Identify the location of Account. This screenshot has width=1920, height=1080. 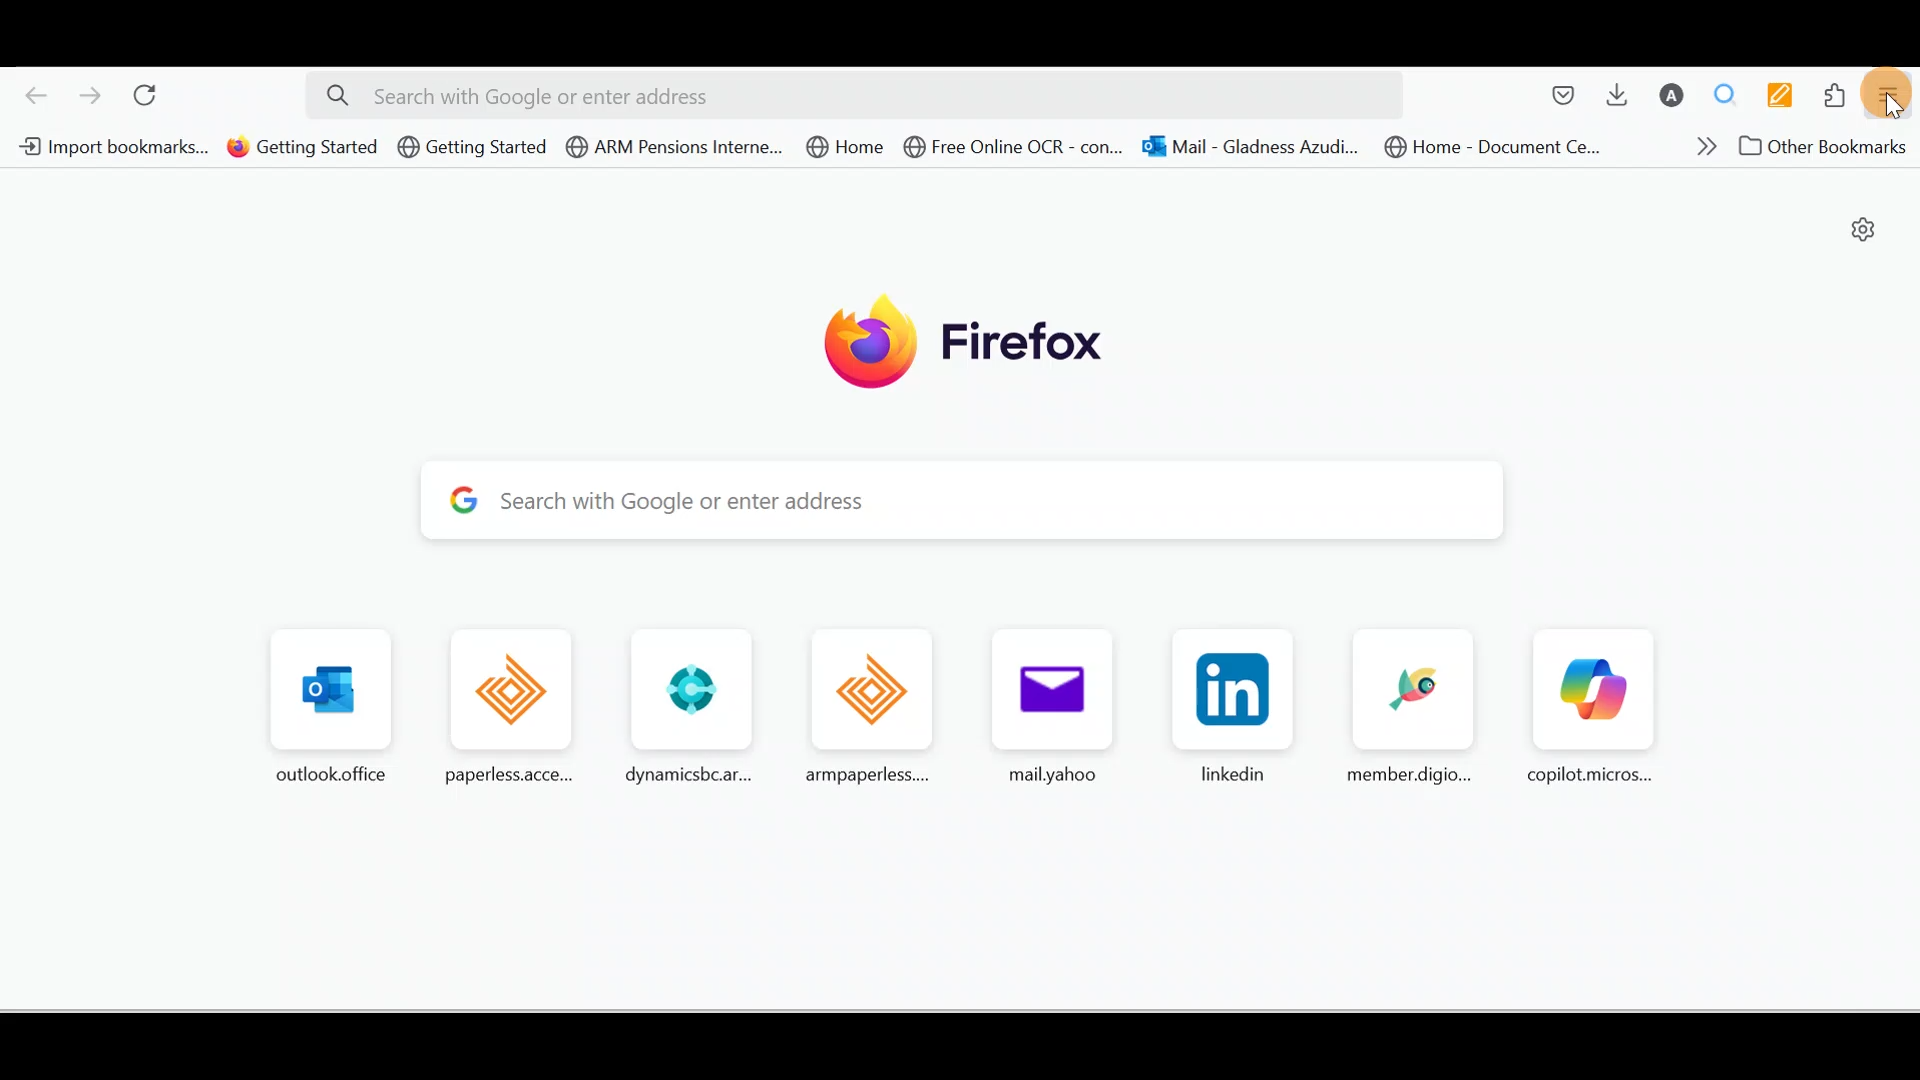
(1667, 95).